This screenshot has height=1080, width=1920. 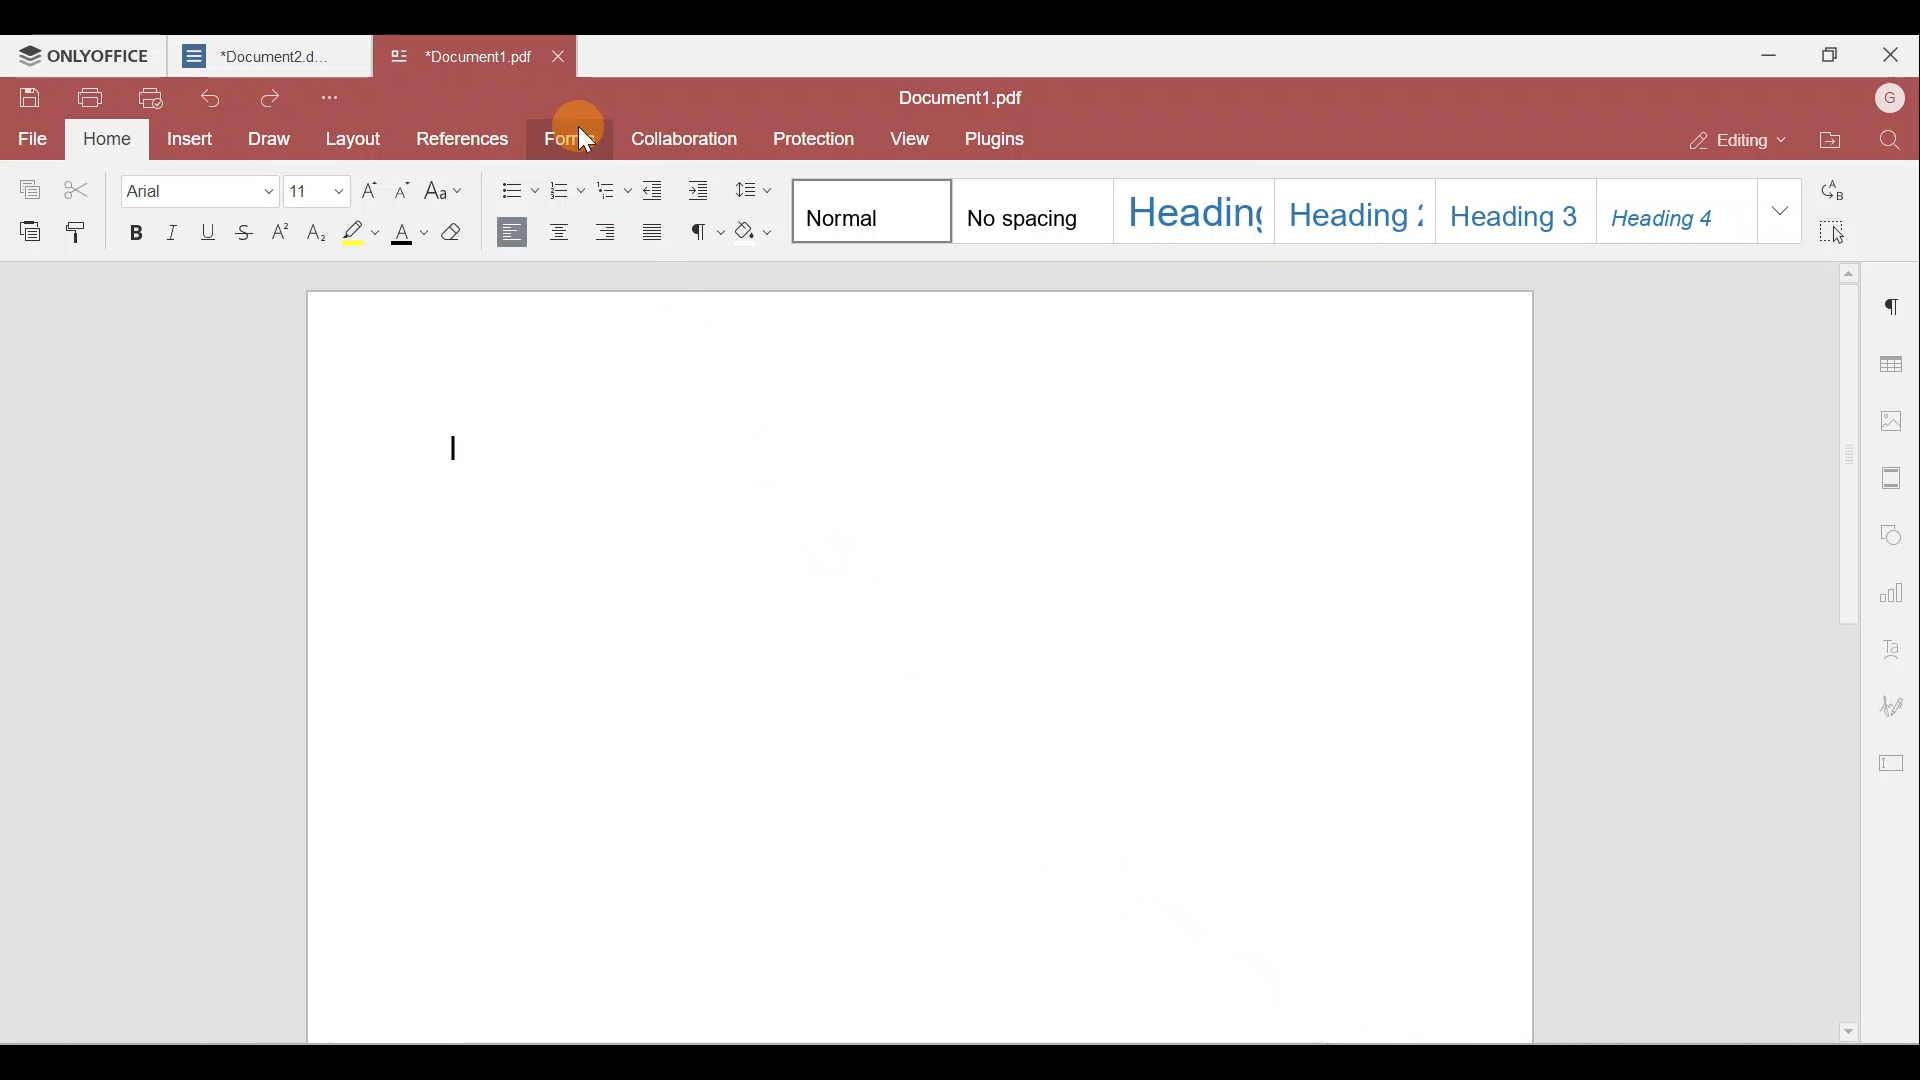 What do you see at coordinates (1894, 358) in the screenshot?
I see `Table settings` at bounding box center [1894, 358].